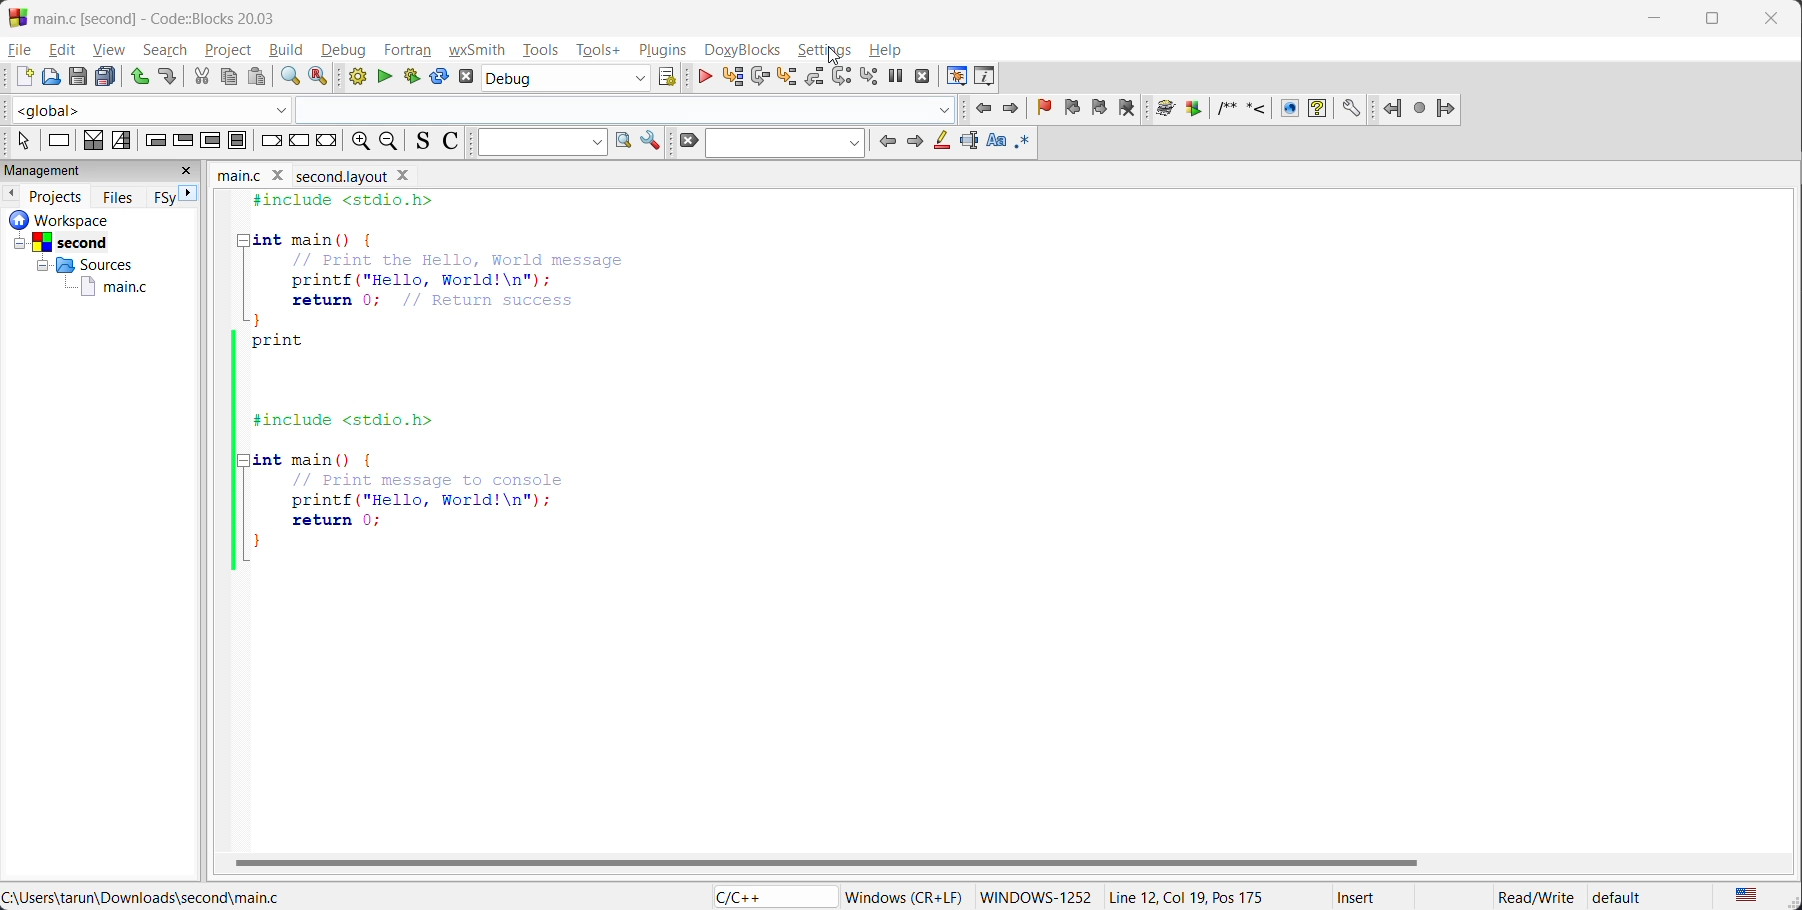 The width and height of the screenshot is (1802, 910). Describe the element at coordinates (1008, 109) in the screenshot. I see `jump forward` at that location.